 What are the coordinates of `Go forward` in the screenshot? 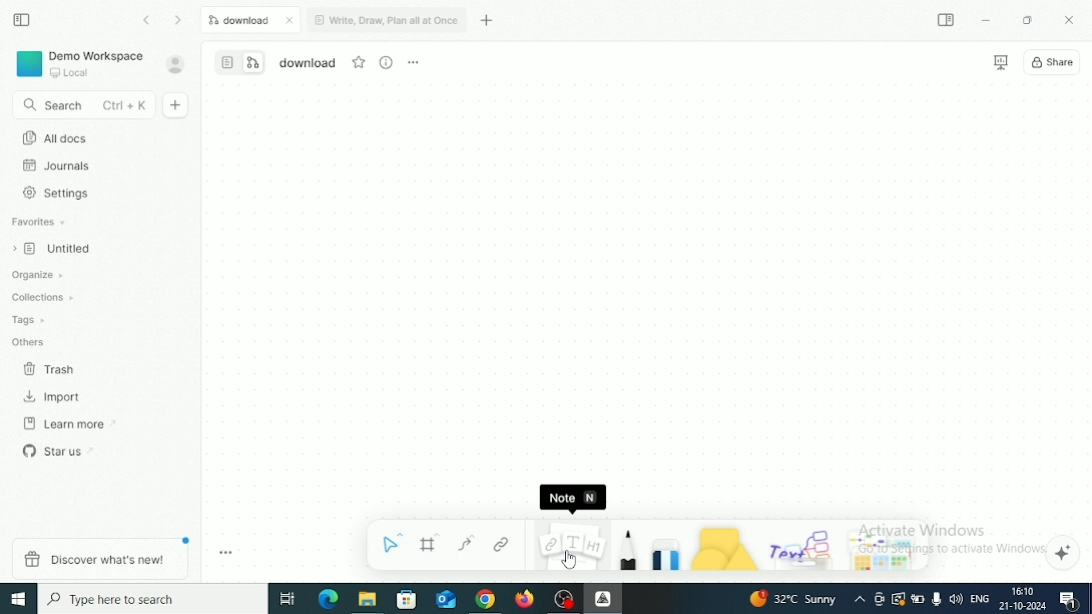 It's located at (179, 21).